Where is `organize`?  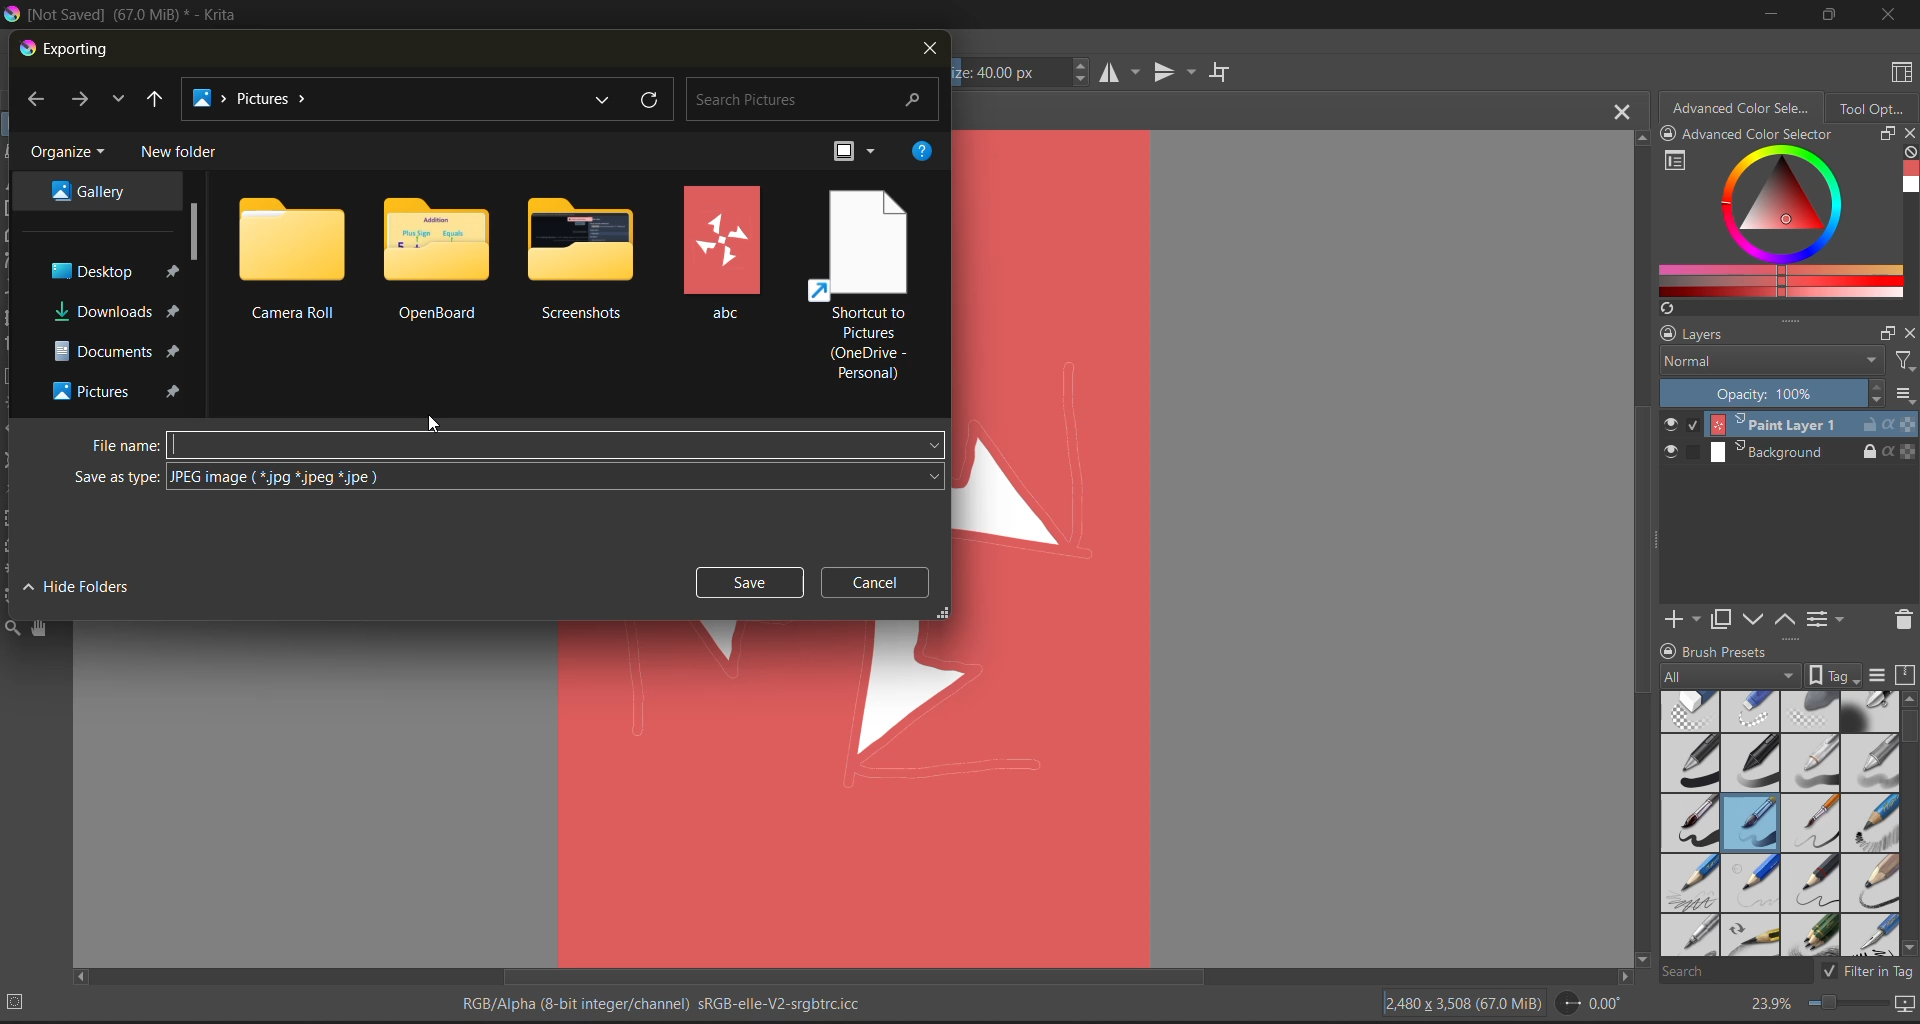
organize is located at coordinates (69, 155).